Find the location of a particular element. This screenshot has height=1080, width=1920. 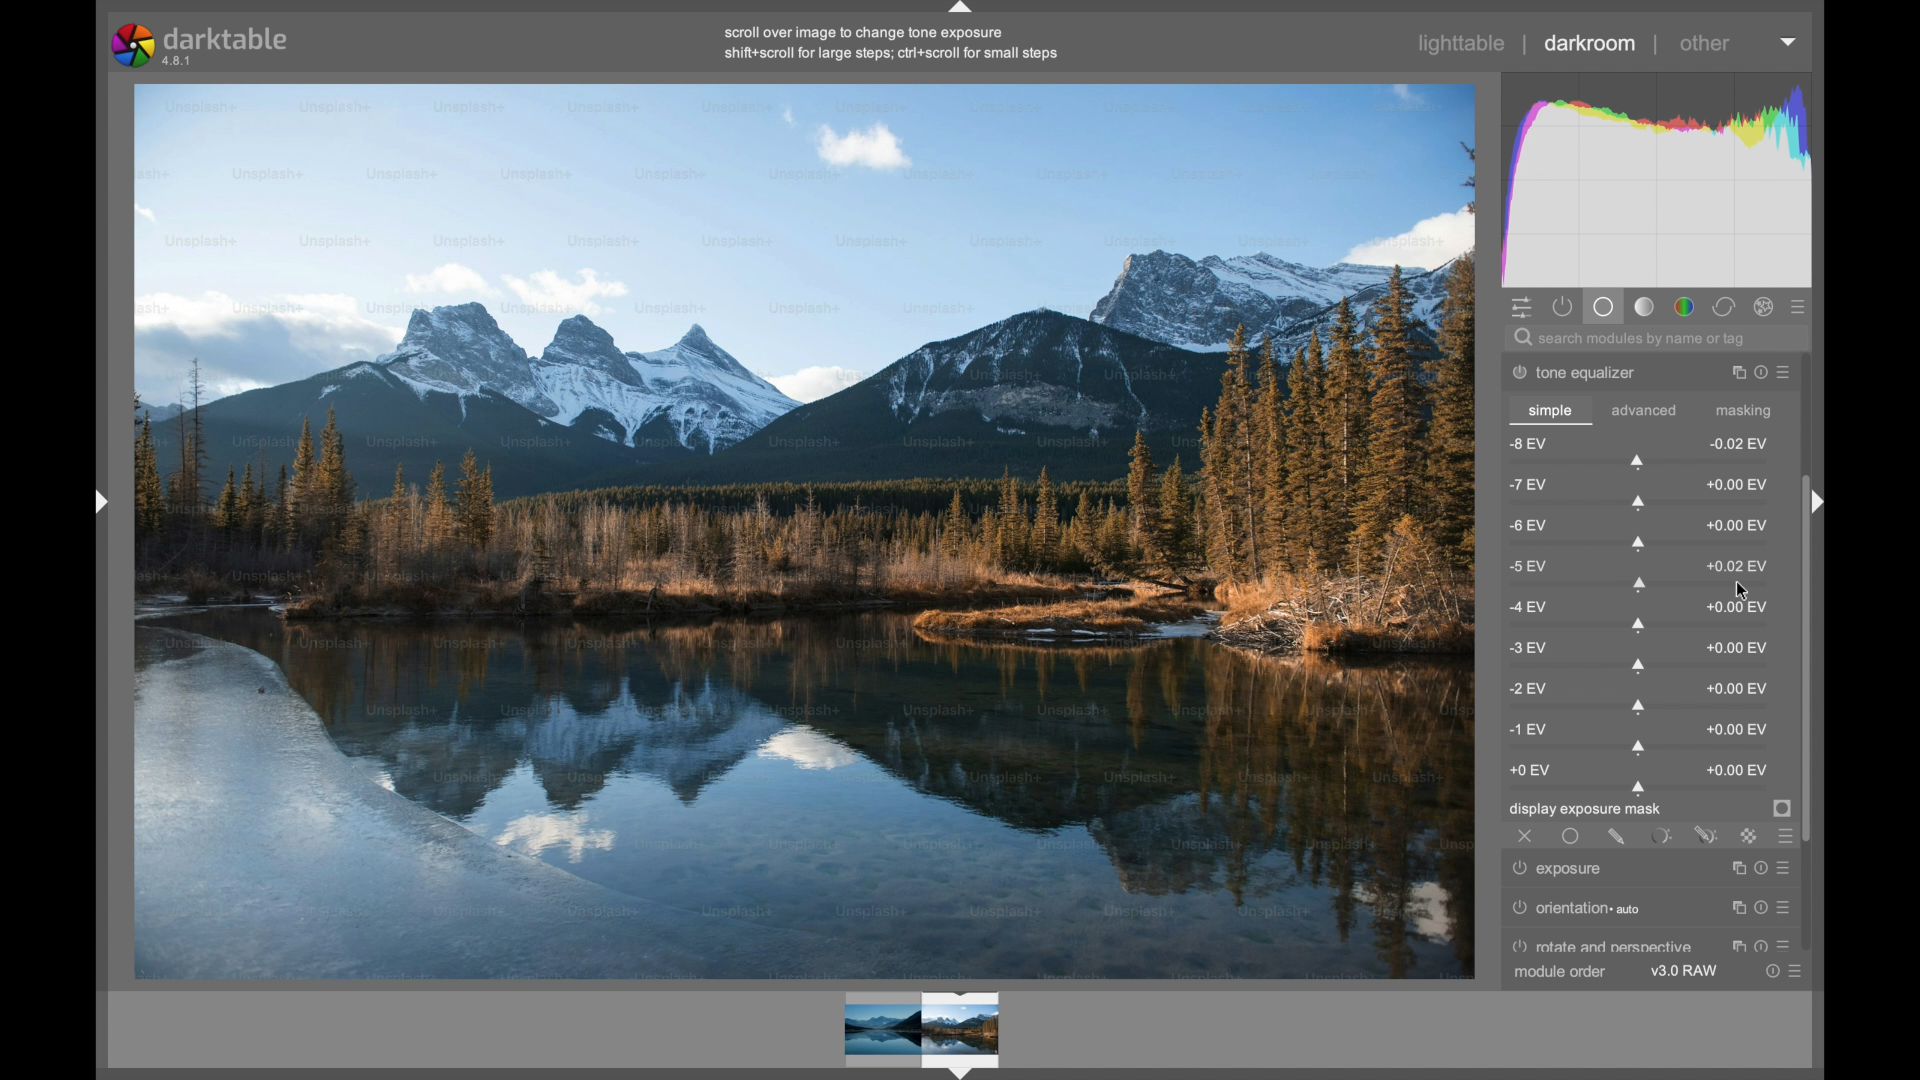

slider is located at coordinates (1637, 785).